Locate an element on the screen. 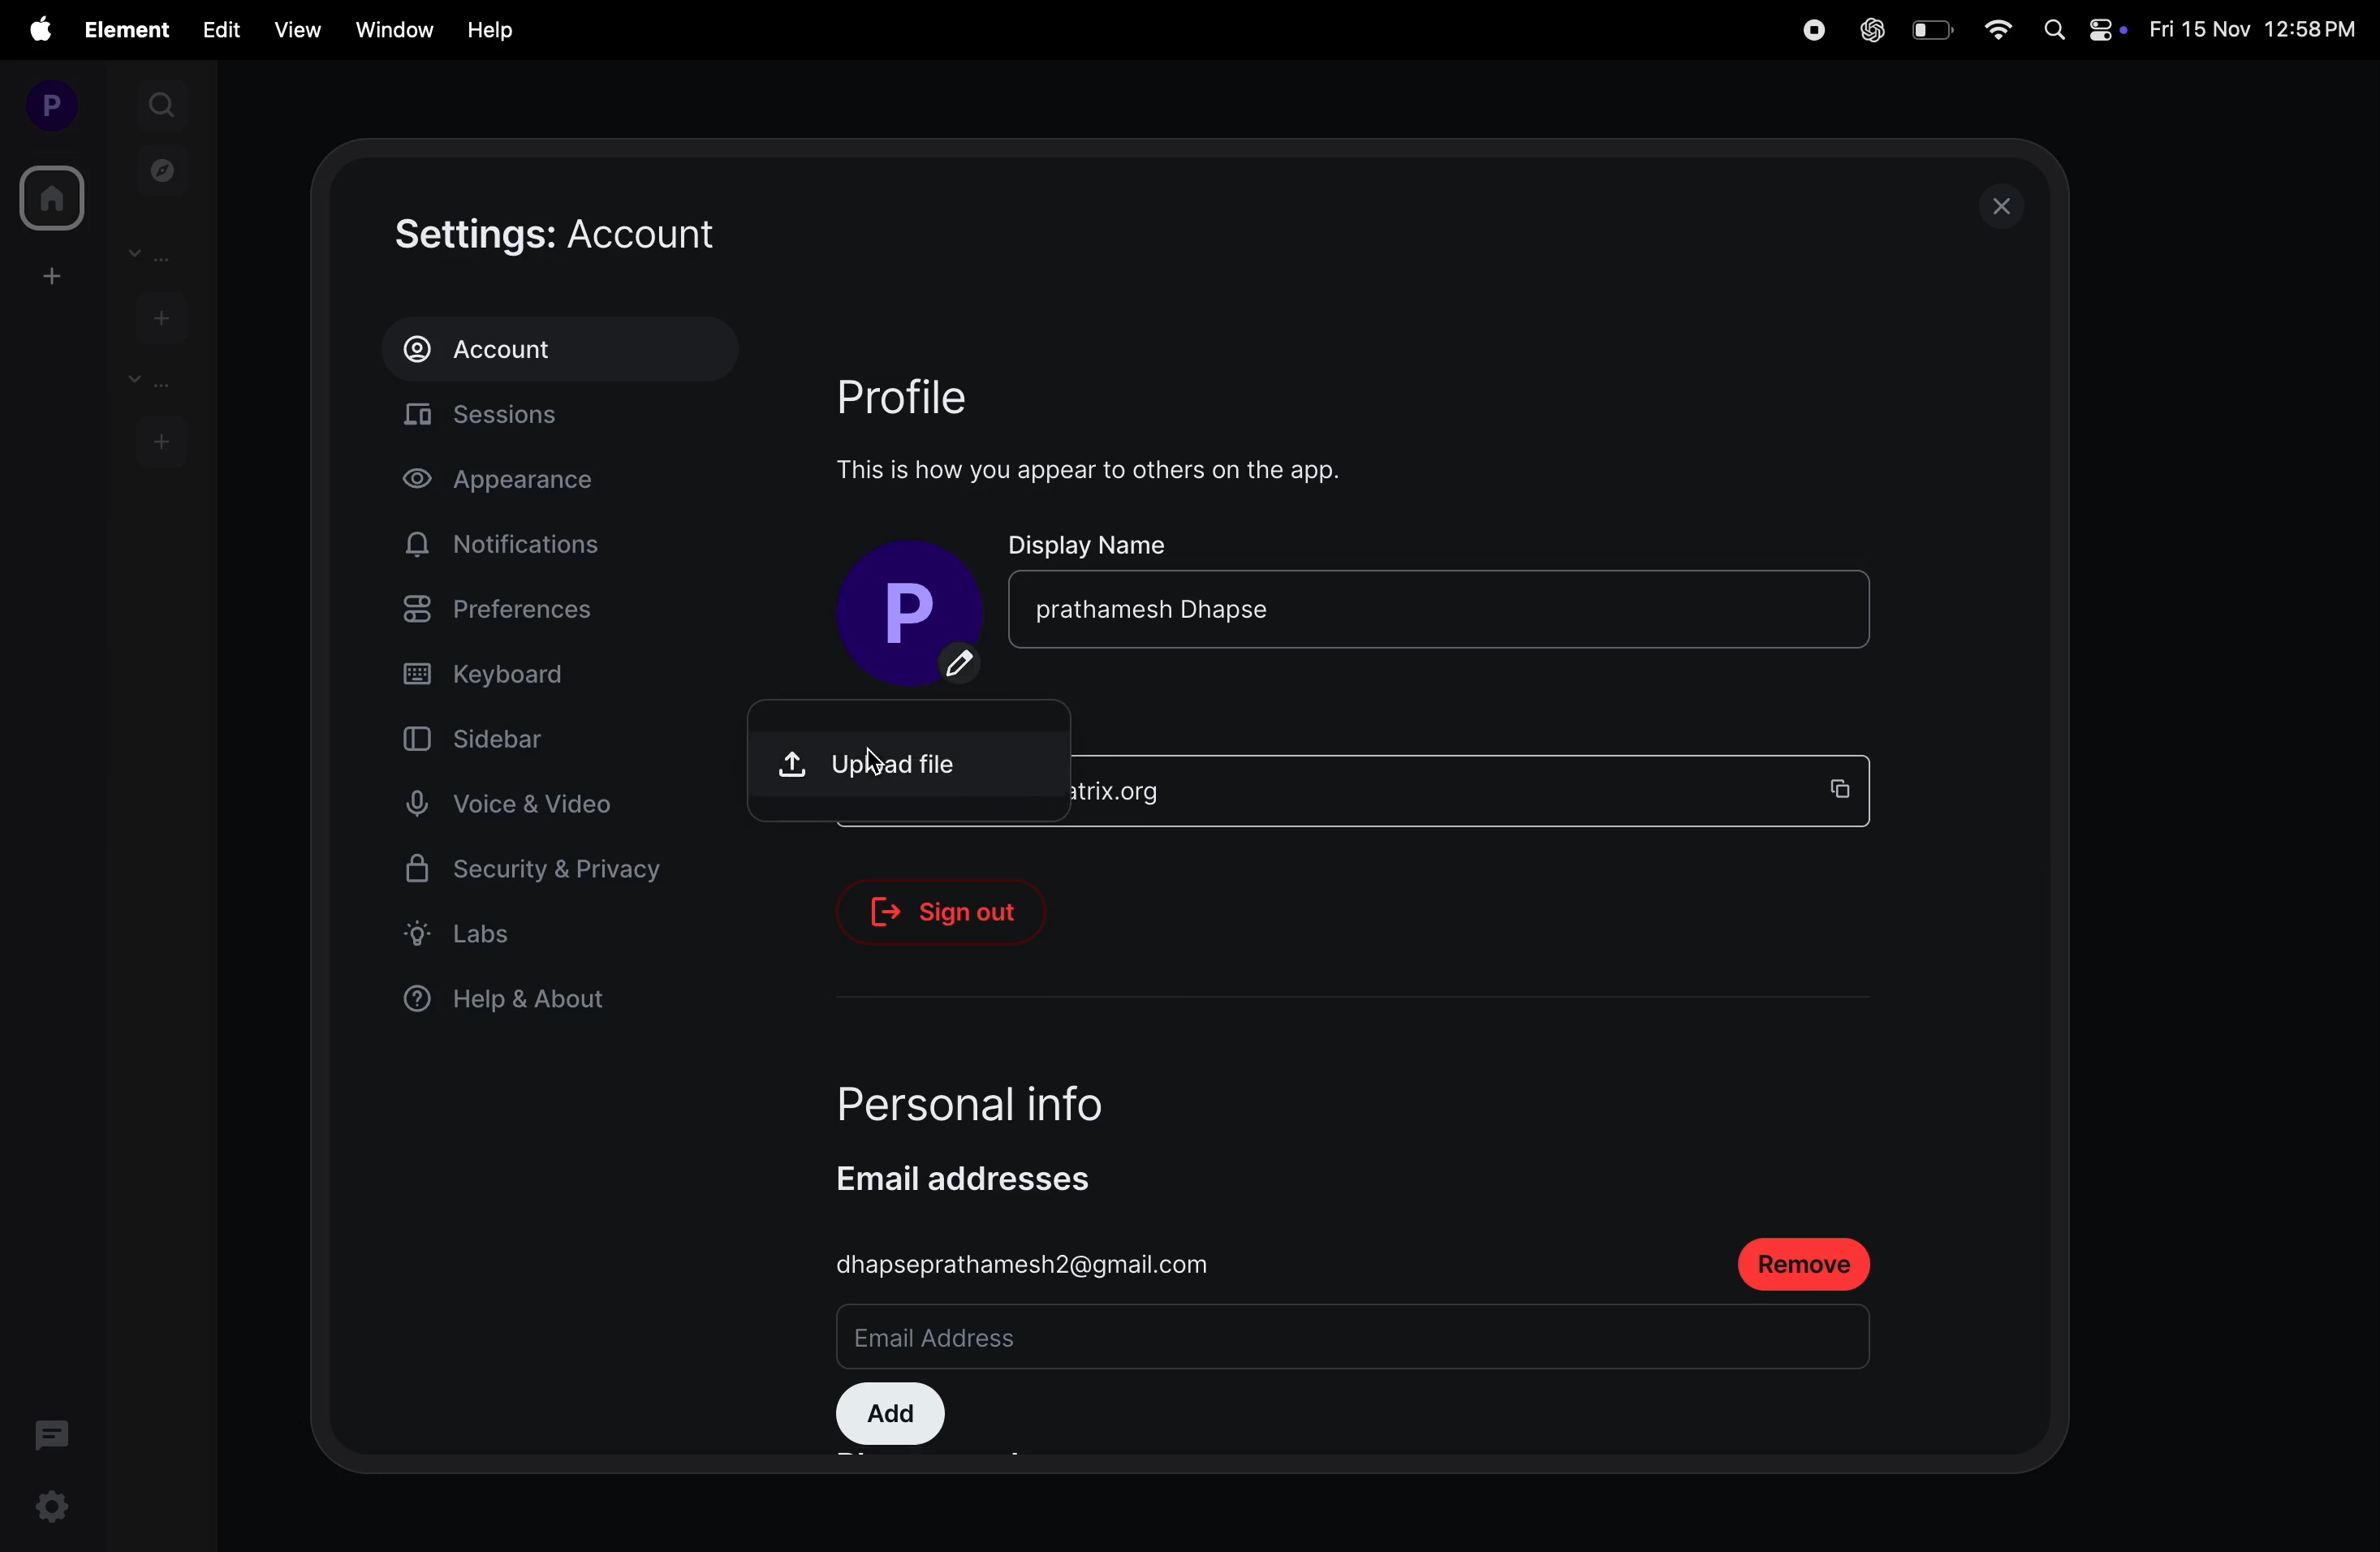  sign out is located at coordinates (957, 912).